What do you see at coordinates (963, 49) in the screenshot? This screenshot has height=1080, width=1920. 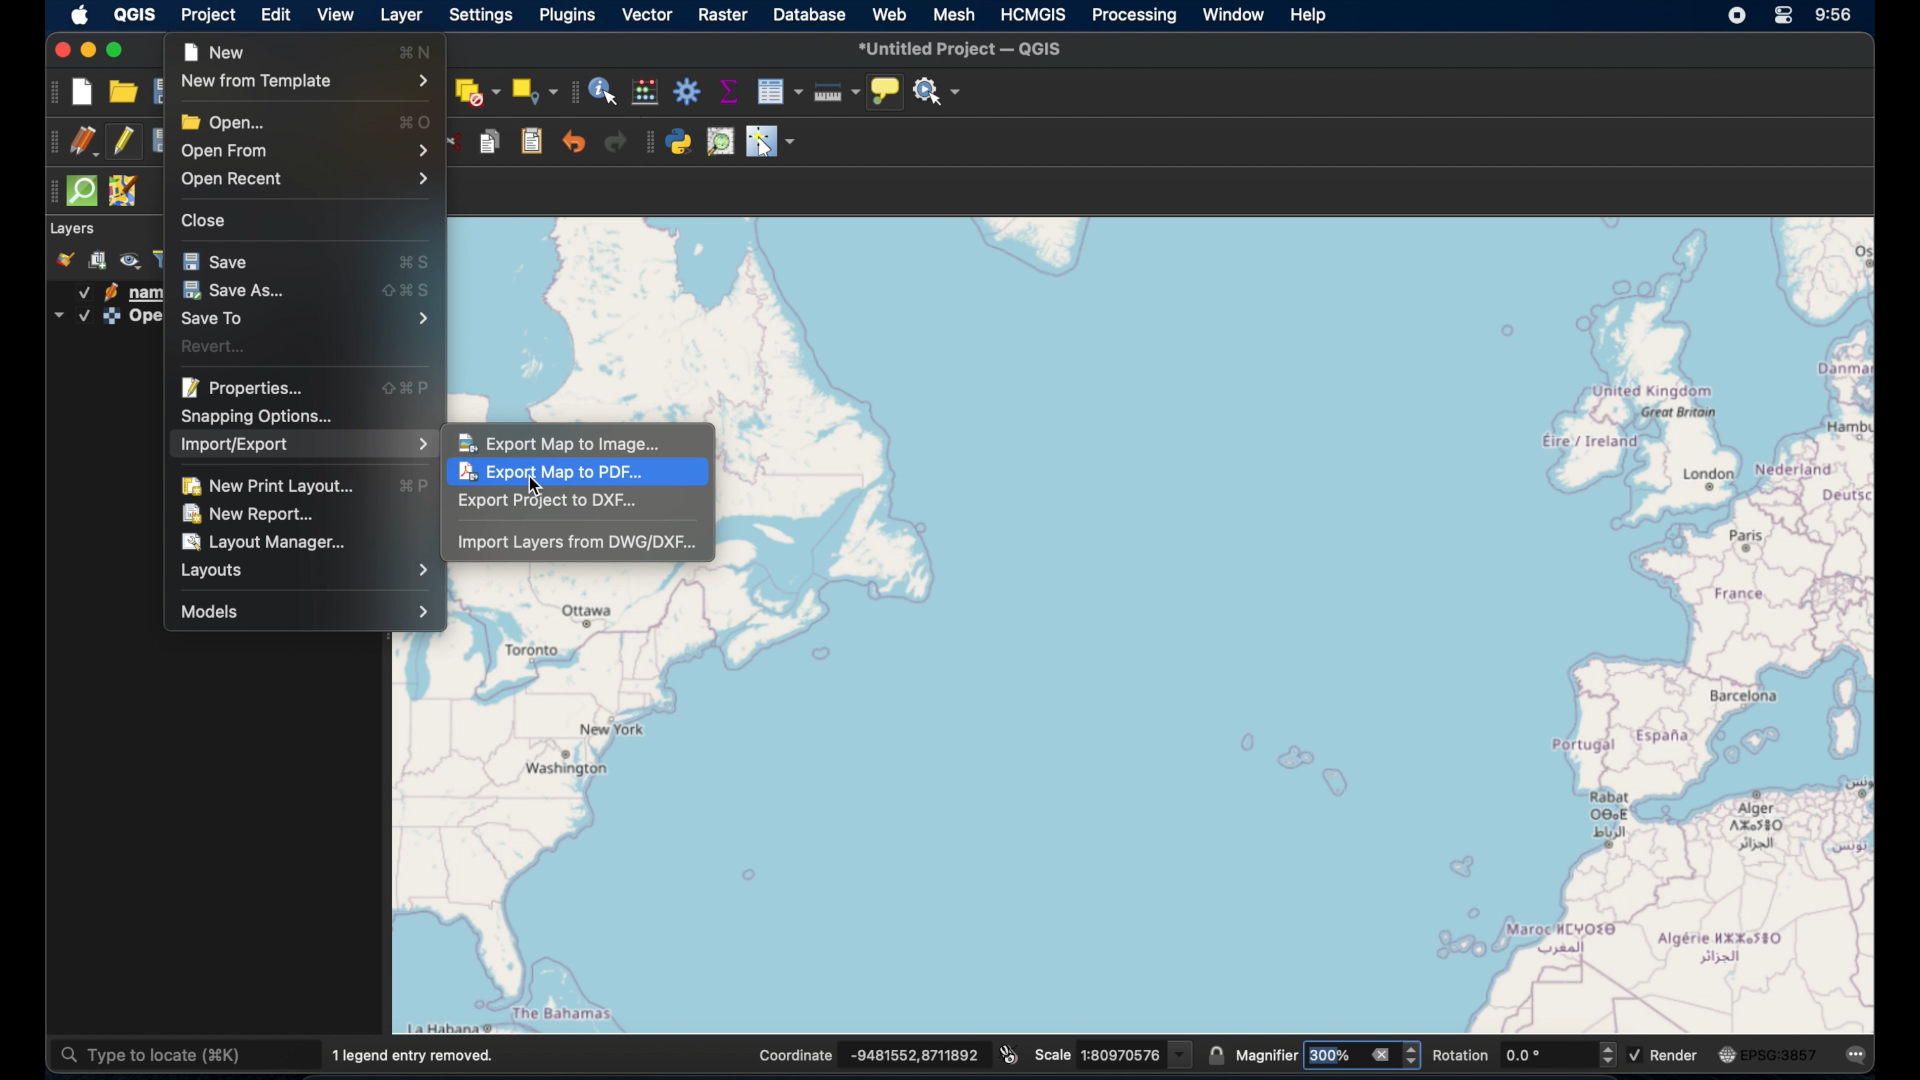 I see `untitled project - QGIS` at bounding box center [963, 49].